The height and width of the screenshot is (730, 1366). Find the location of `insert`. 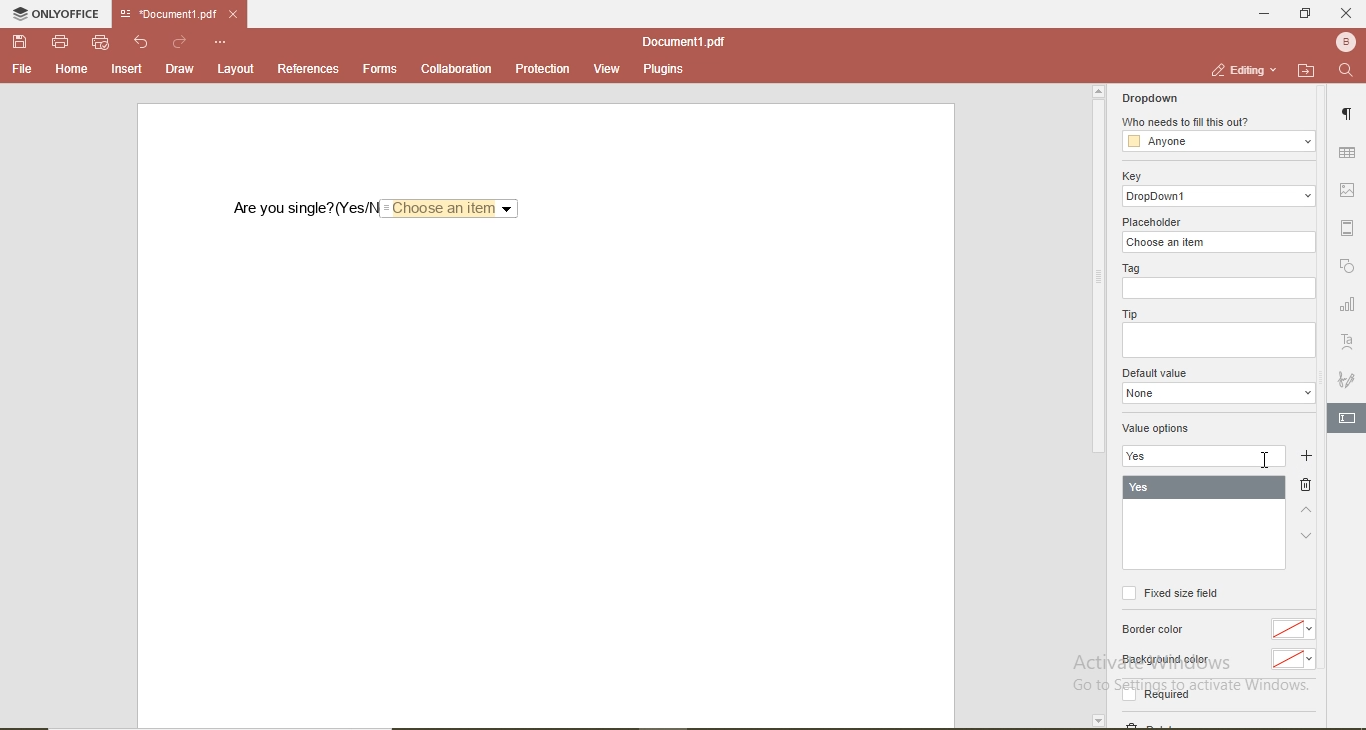

insert is located at coordinates (127, 71).